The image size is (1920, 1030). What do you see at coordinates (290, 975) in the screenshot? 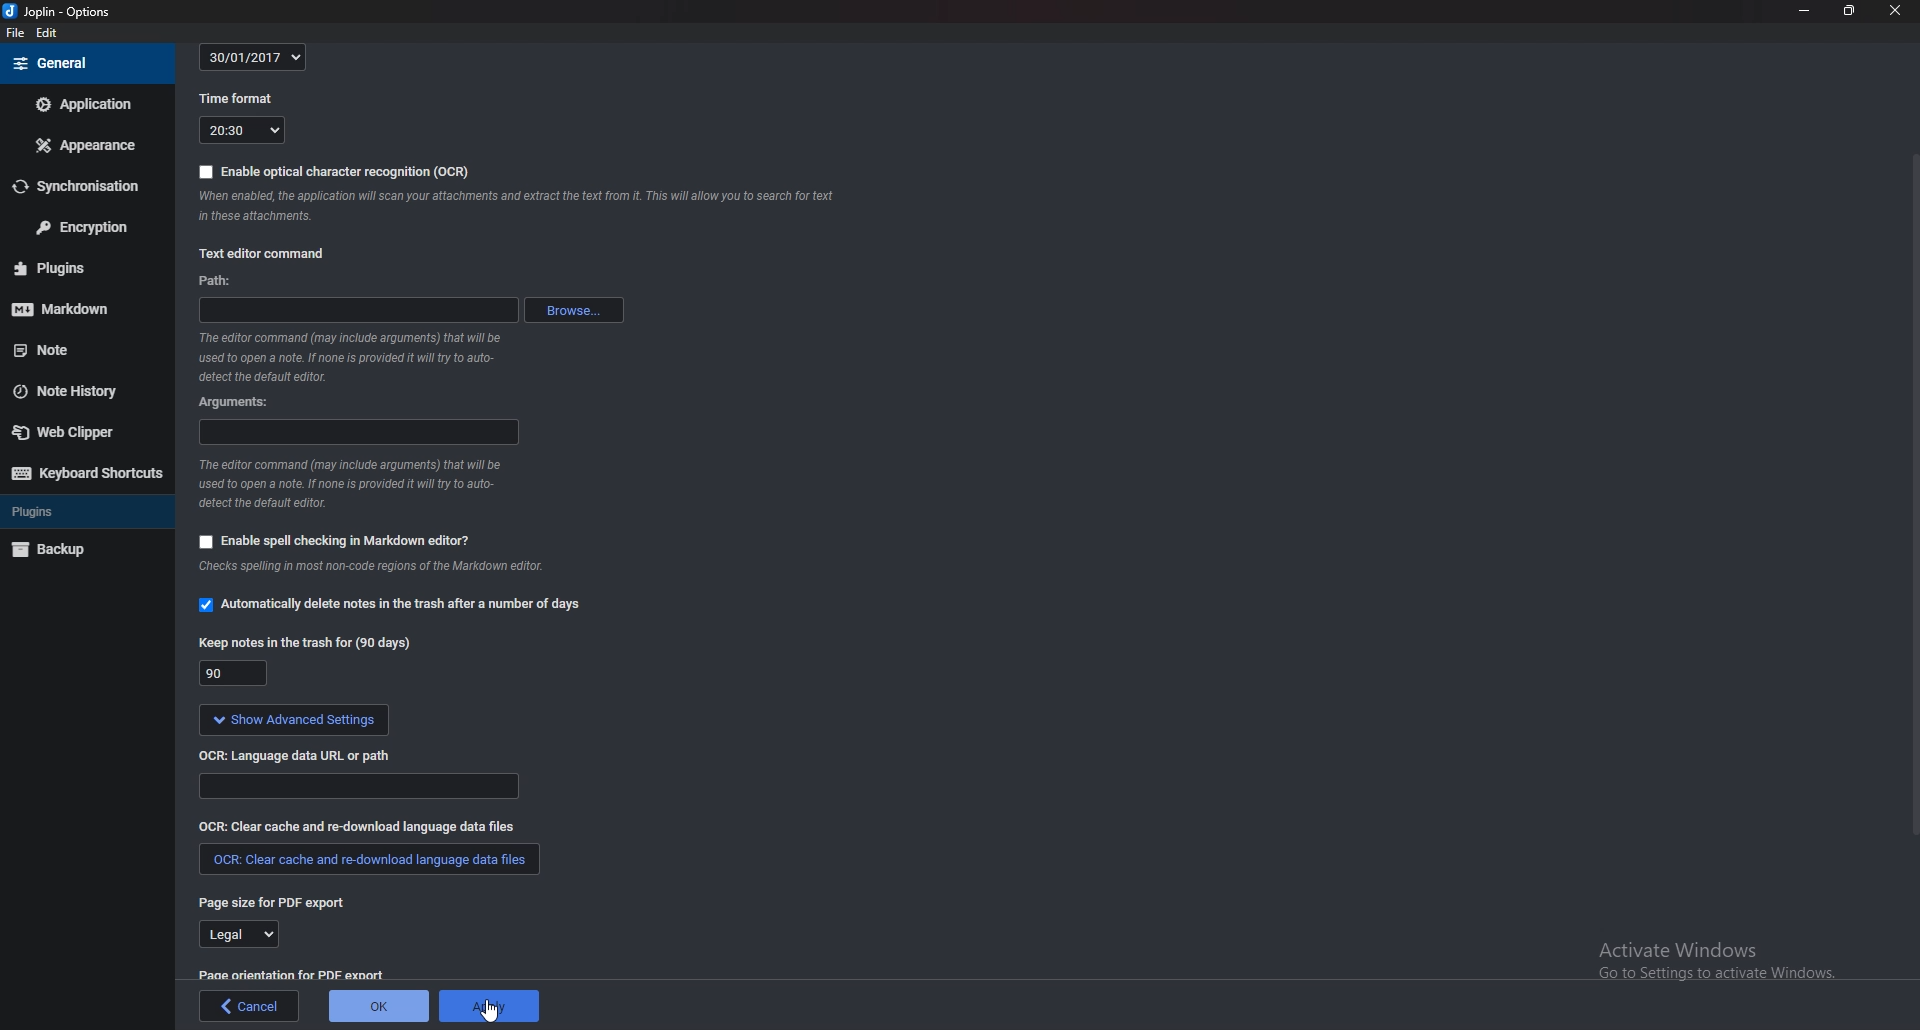
I see `page orientation for pdf export` at bounding box center [290, 975].